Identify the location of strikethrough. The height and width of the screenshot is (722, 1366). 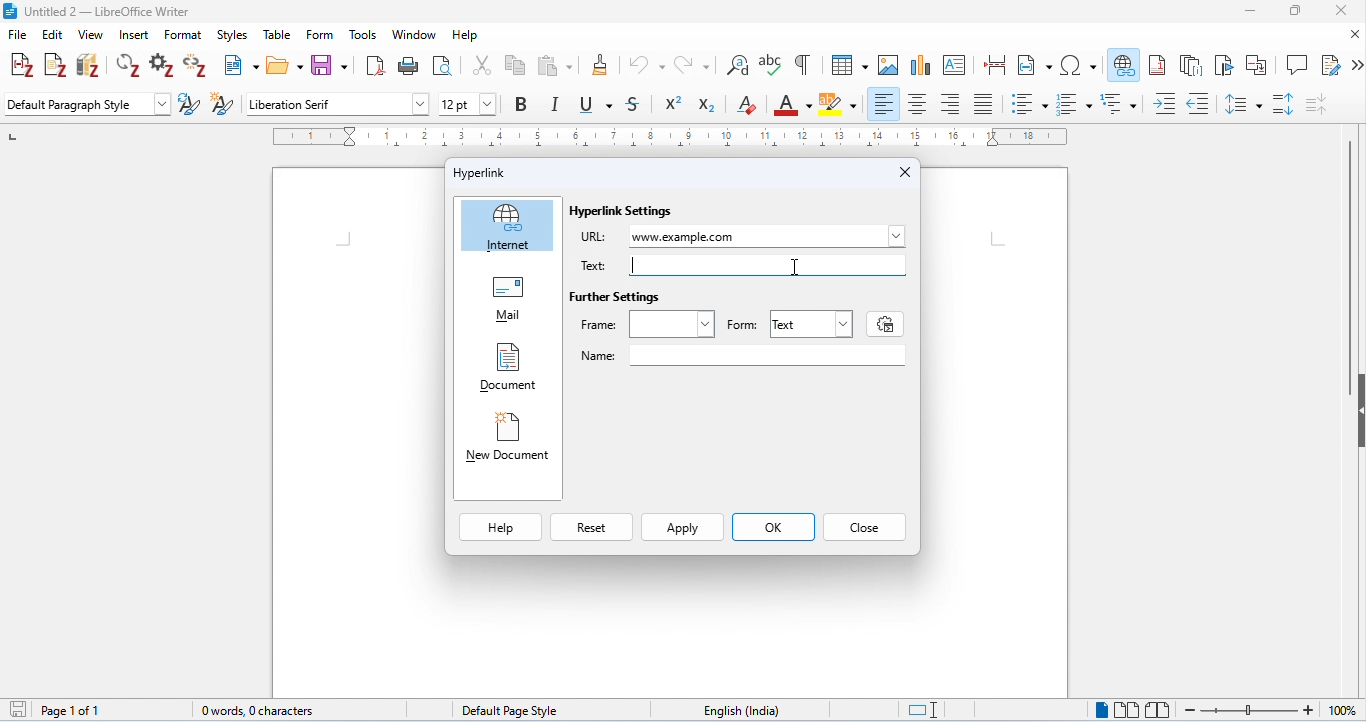
(634, 104).